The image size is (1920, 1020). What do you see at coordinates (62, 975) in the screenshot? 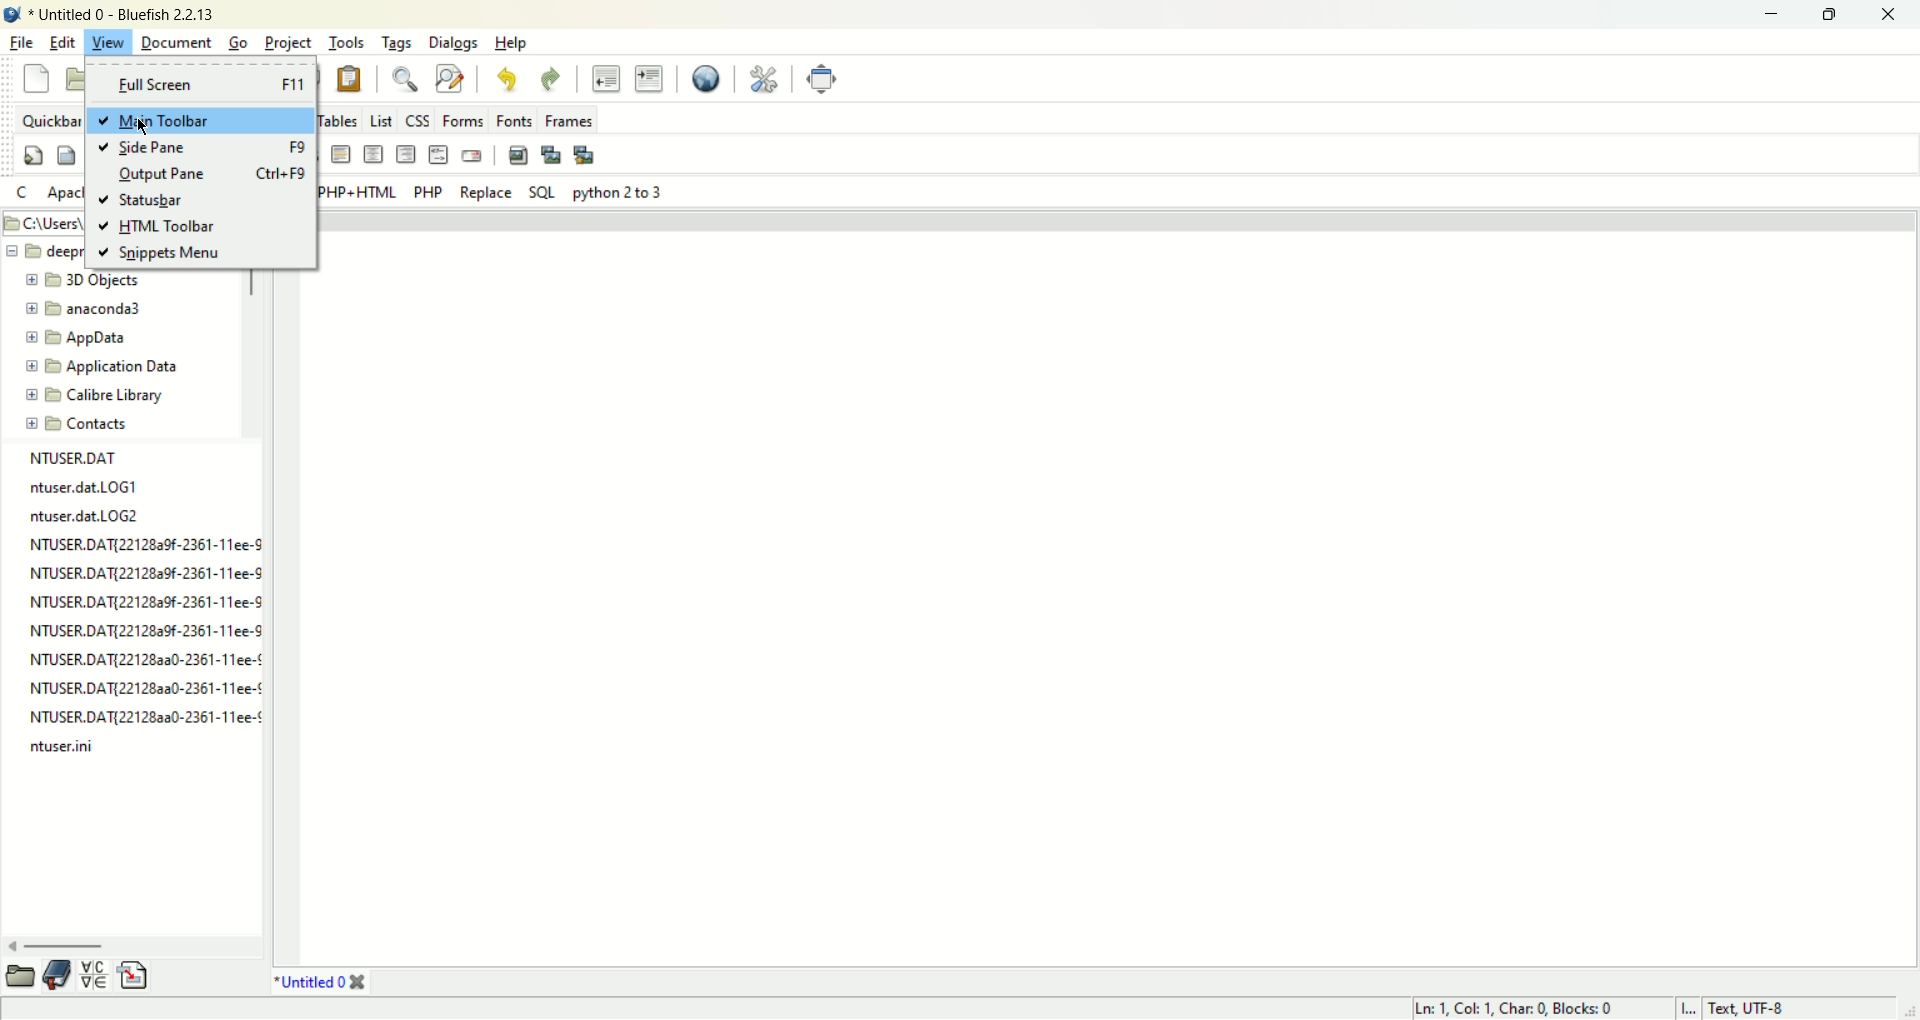
I see `bookmark` at bounding box center [62, 975].